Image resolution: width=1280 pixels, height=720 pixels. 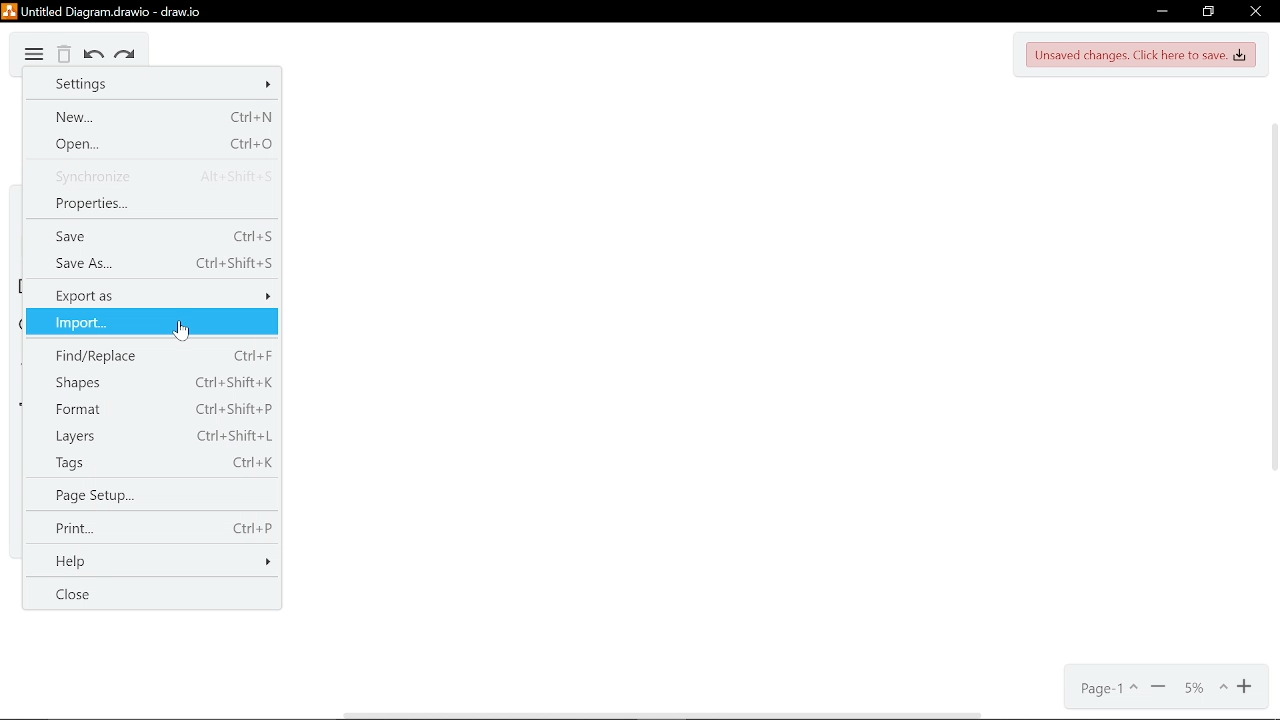 I want to click on Current zoom, so click(x=1204, y=687).